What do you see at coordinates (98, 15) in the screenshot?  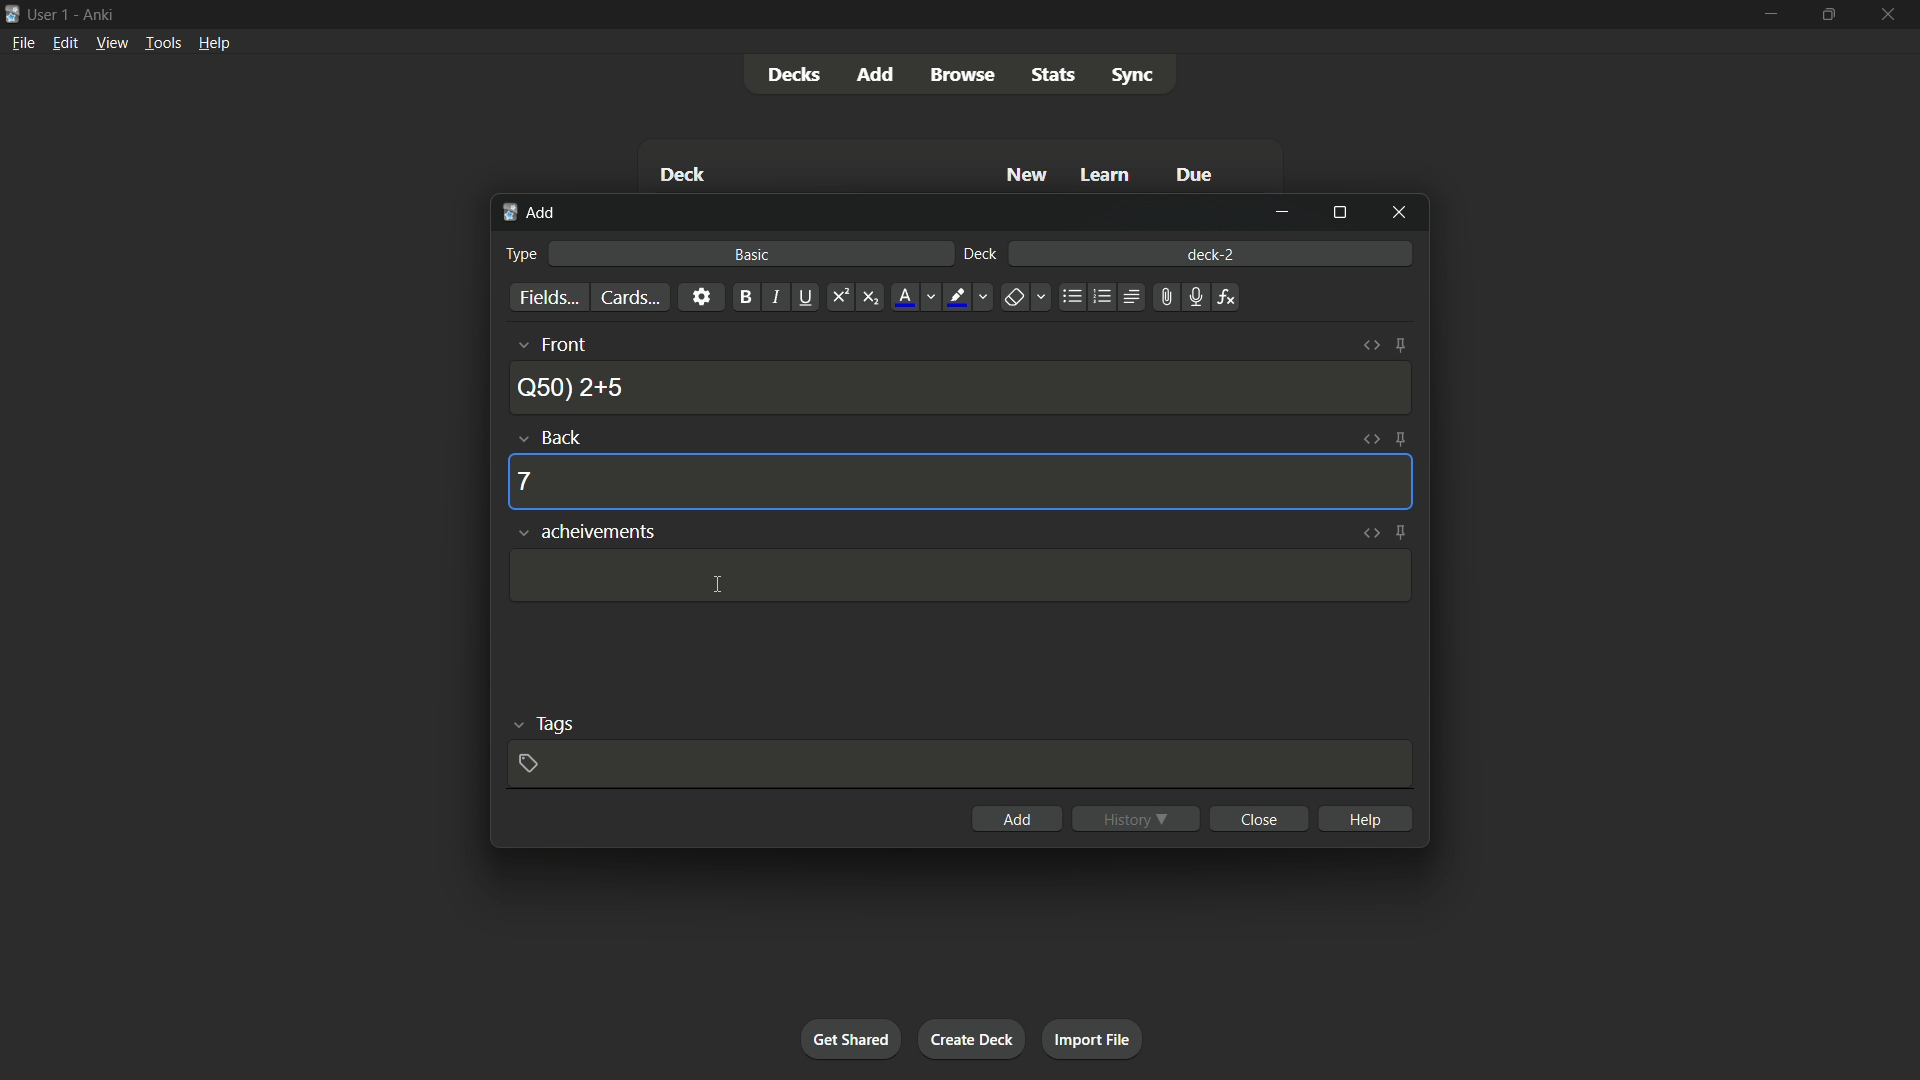 I see `app name` at bounding box center [98, 15].